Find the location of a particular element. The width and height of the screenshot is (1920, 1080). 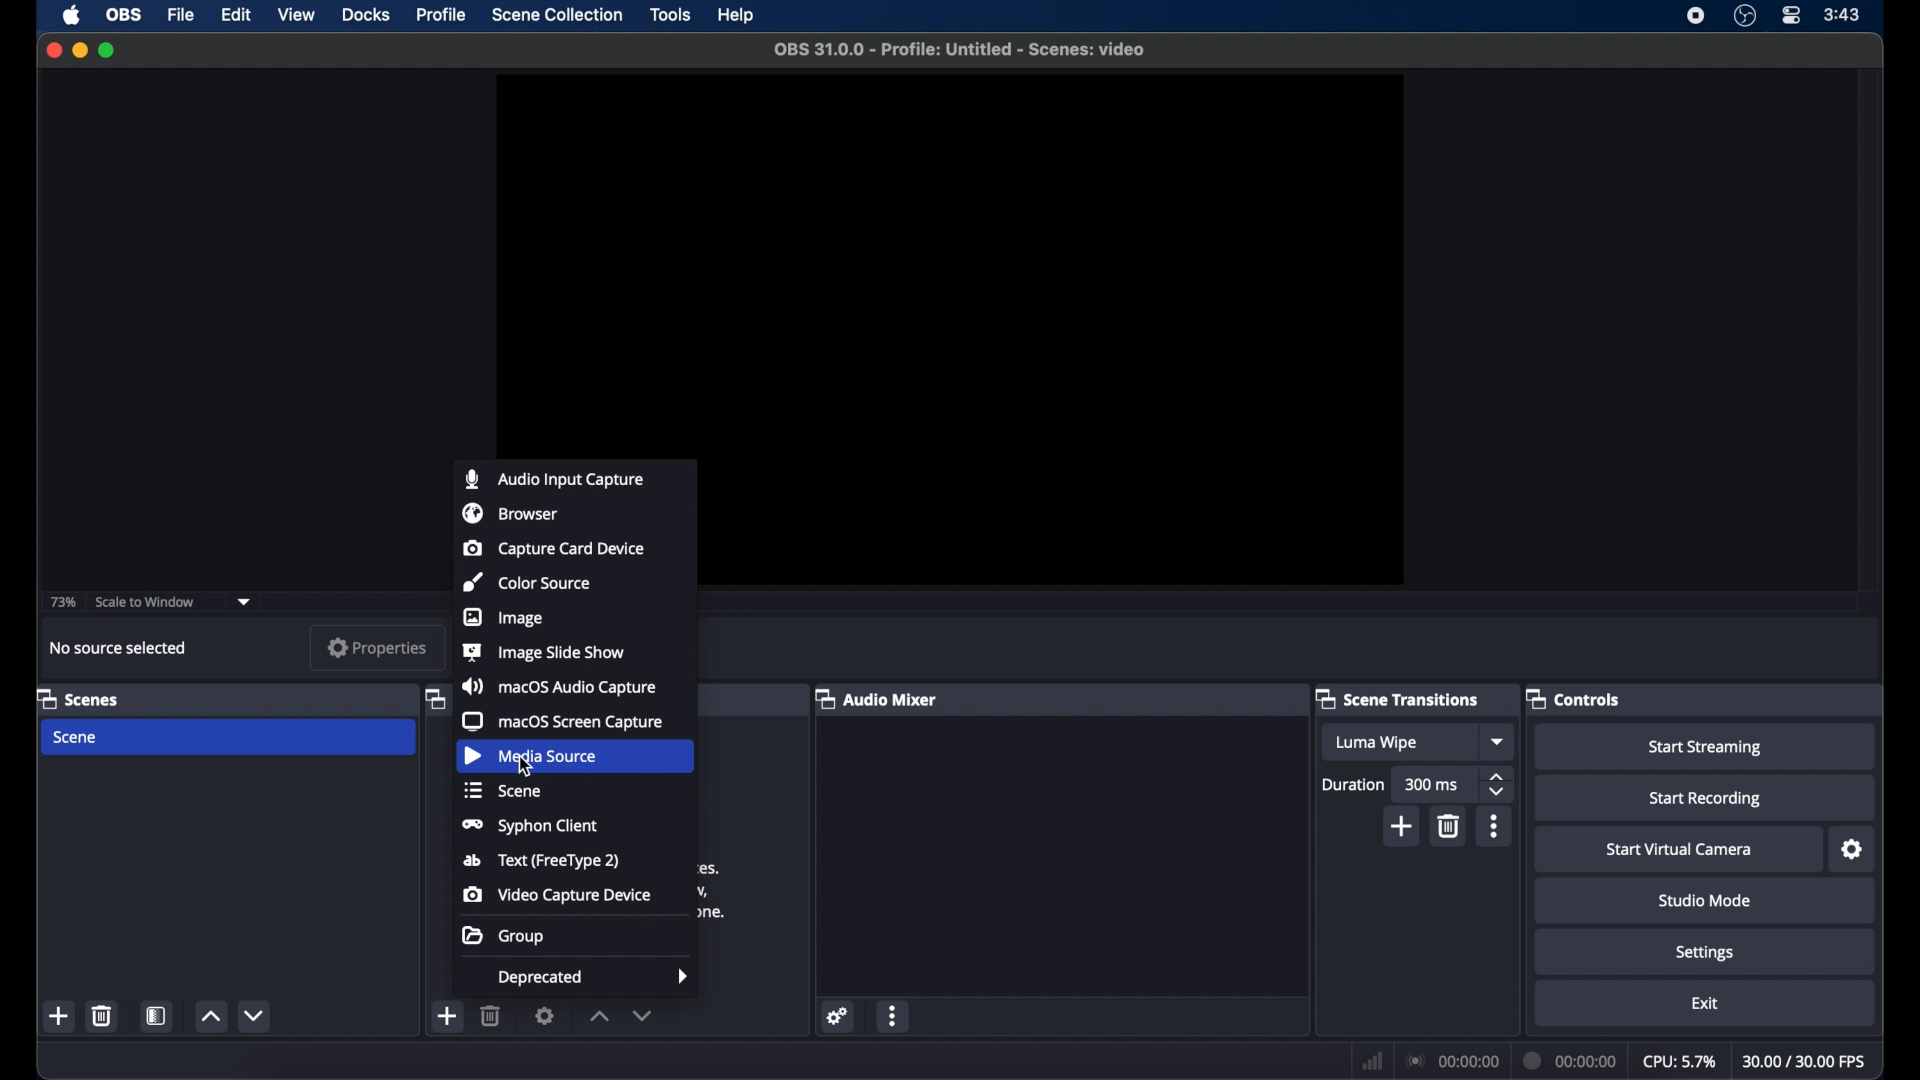

profile is located at coordinates (442, 16).